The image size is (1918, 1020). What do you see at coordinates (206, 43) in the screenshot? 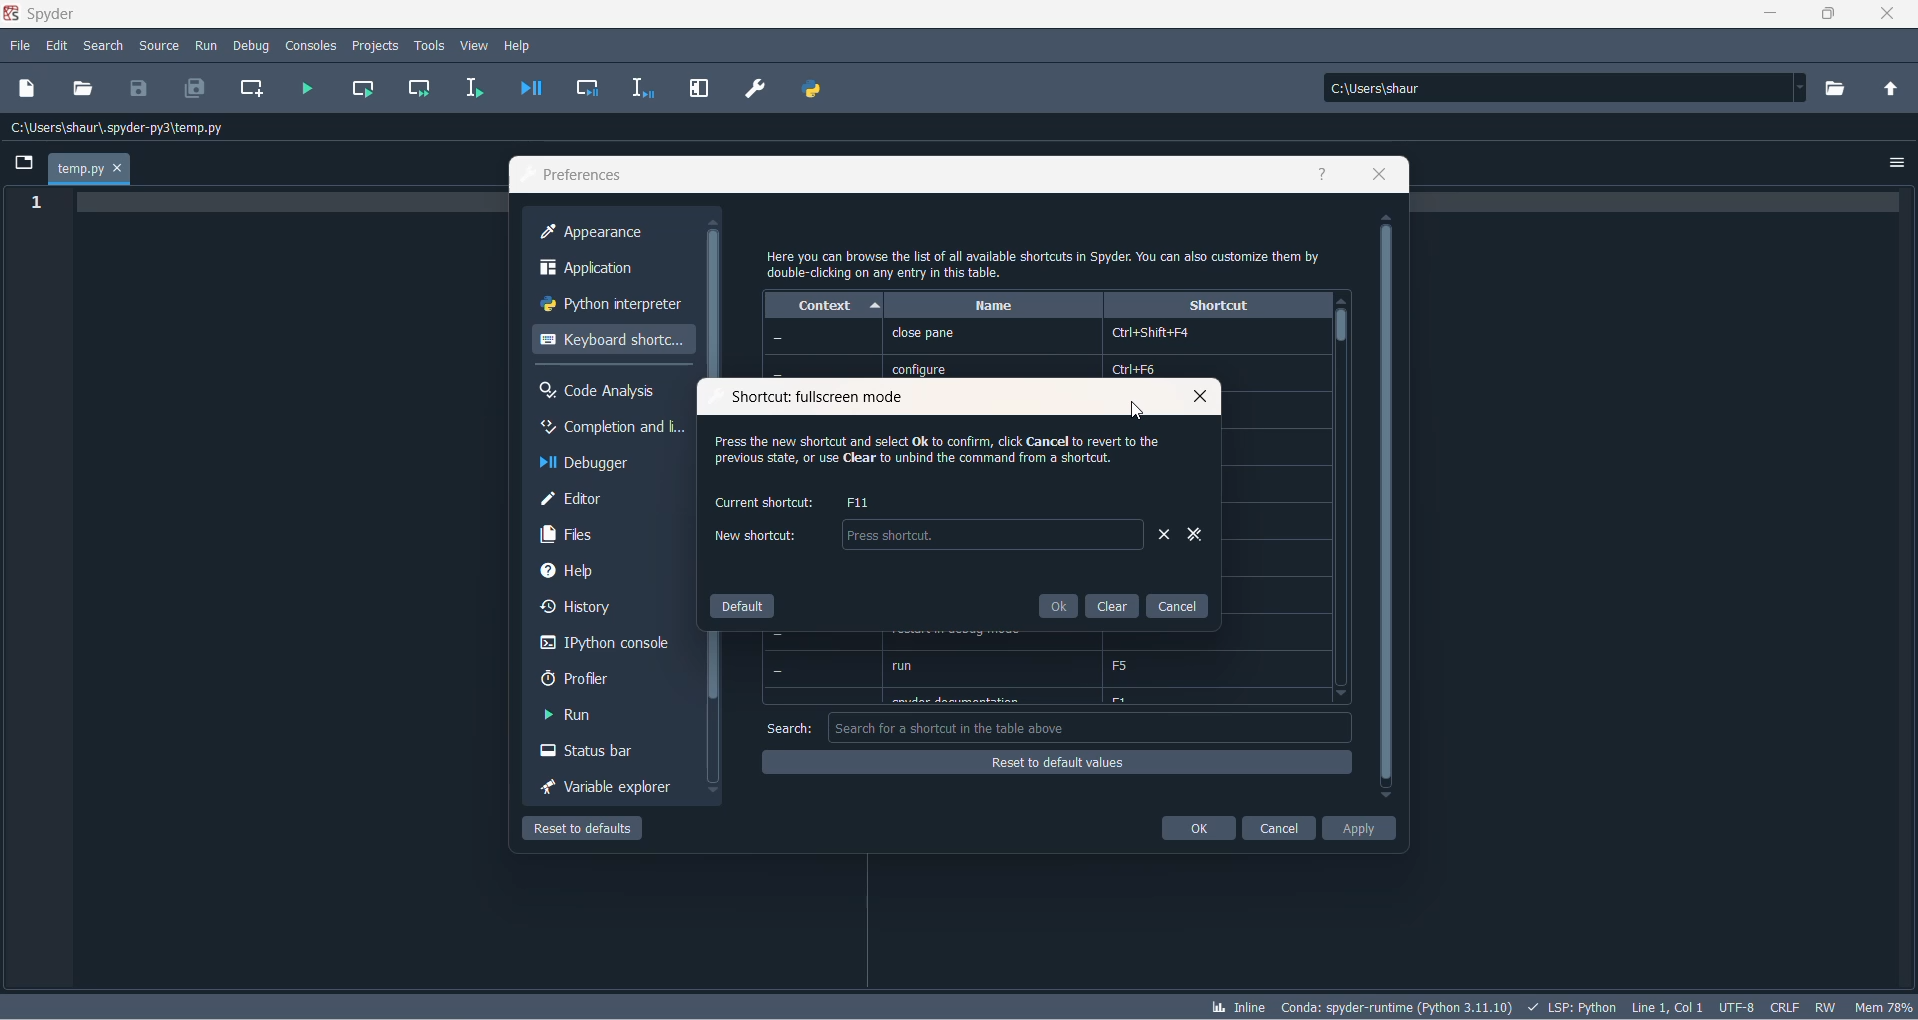
I see `run` at bounding box center [206, 43].